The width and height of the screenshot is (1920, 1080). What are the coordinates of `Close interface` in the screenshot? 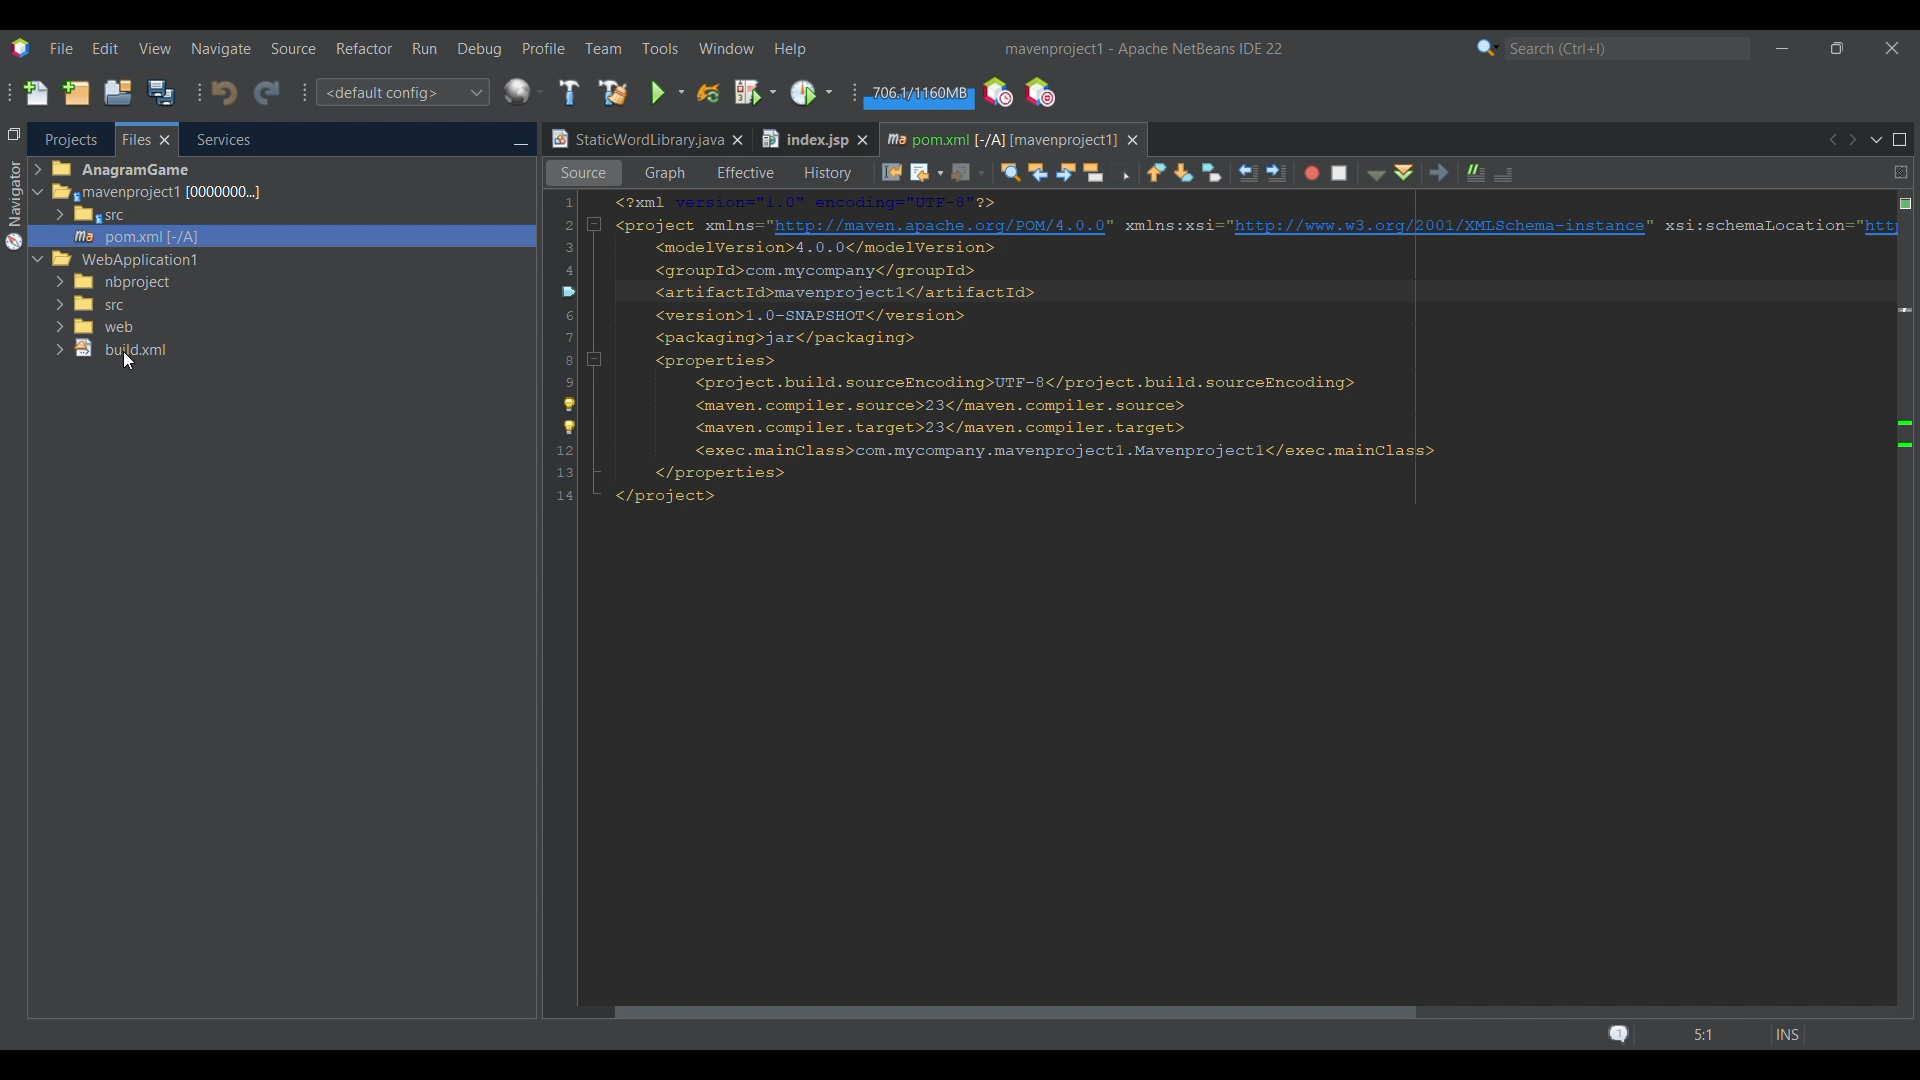 It's located at (1893, 48).